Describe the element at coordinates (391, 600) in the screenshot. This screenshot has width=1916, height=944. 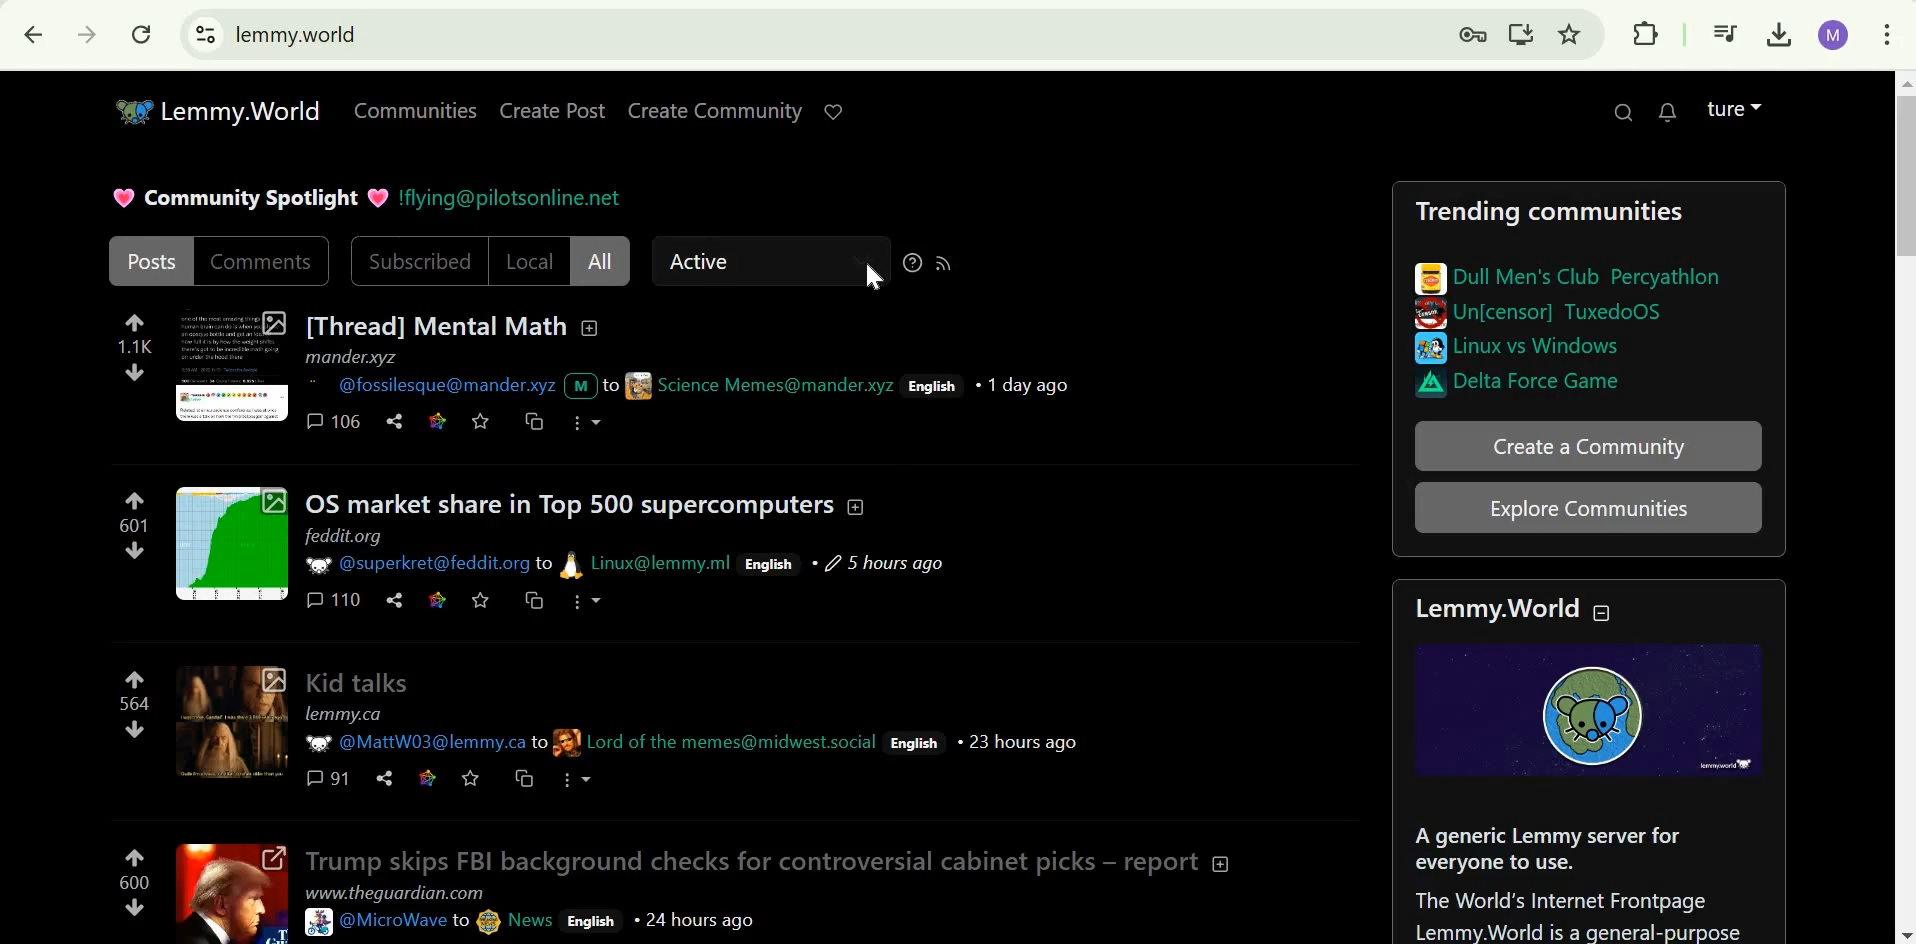
I see `share` at that location.